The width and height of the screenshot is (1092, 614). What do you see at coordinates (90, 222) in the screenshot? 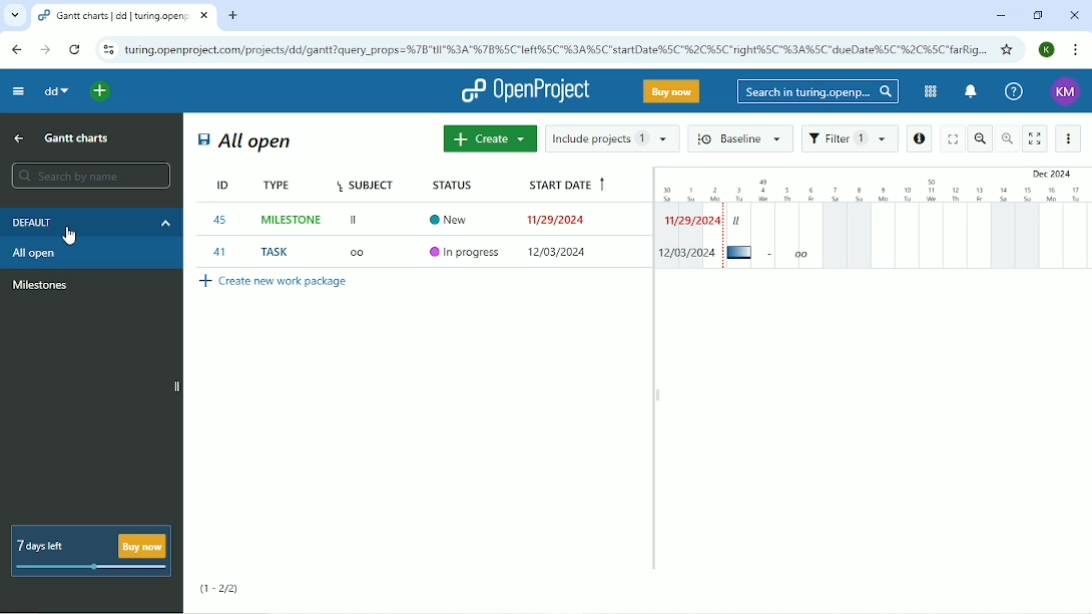
I see `Default` at bounding box center [90, 222].